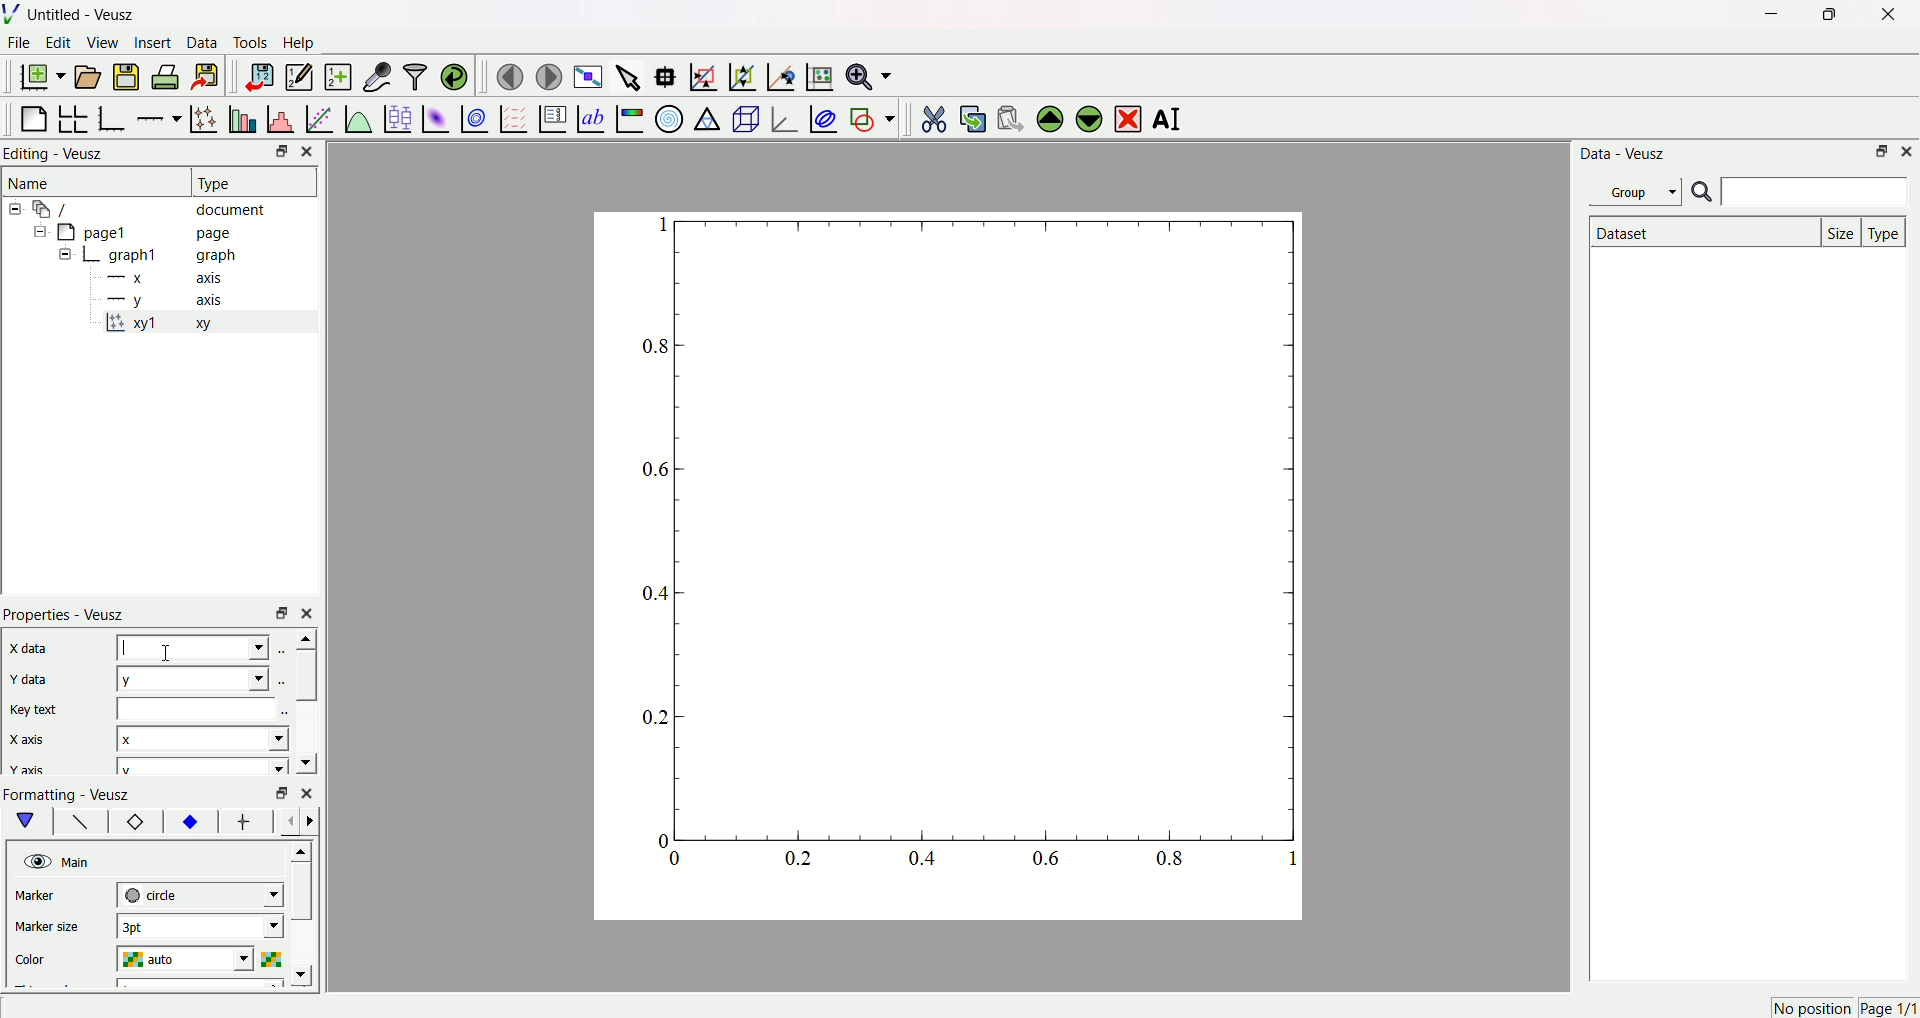 The width and height of the screenshot is (1920, 1018). I want to click on select items, so click(630, 74).